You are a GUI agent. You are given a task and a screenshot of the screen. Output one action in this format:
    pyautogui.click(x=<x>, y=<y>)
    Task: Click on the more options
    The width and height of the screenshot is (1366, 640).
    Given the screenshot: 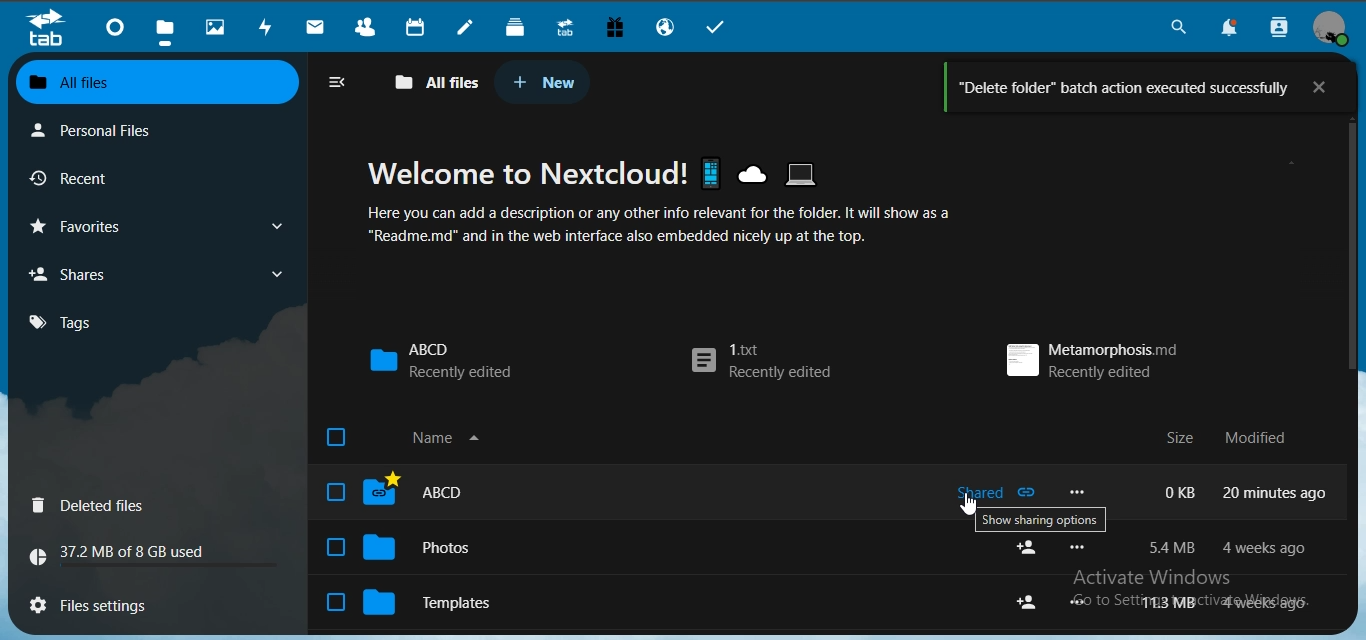 What is the action you would take?
    pyautogui.click(x=1083, y=602)
    